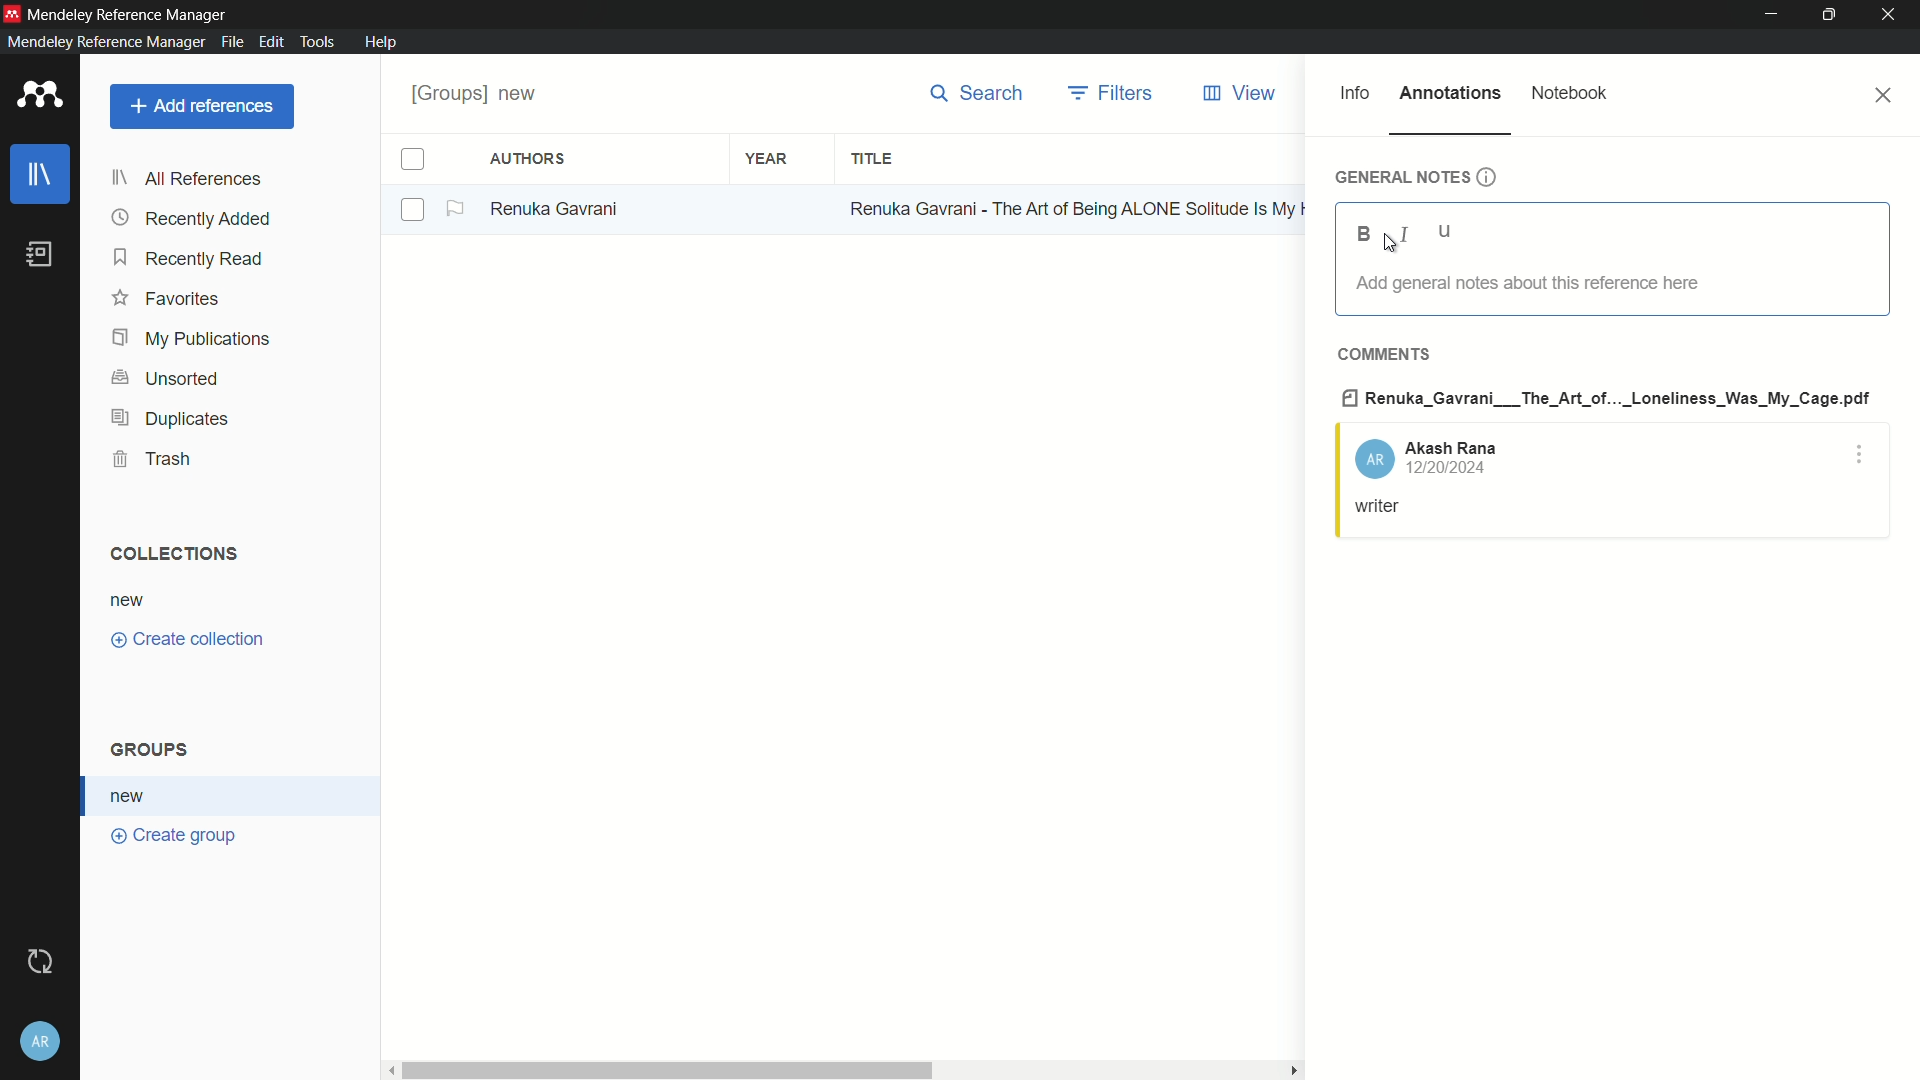 The width and height of the screenshot is (1920, 1080). What do you see at coordinates (1112, 93) in the screenshot?
I see `filters` at bounding box center [1112, 93].